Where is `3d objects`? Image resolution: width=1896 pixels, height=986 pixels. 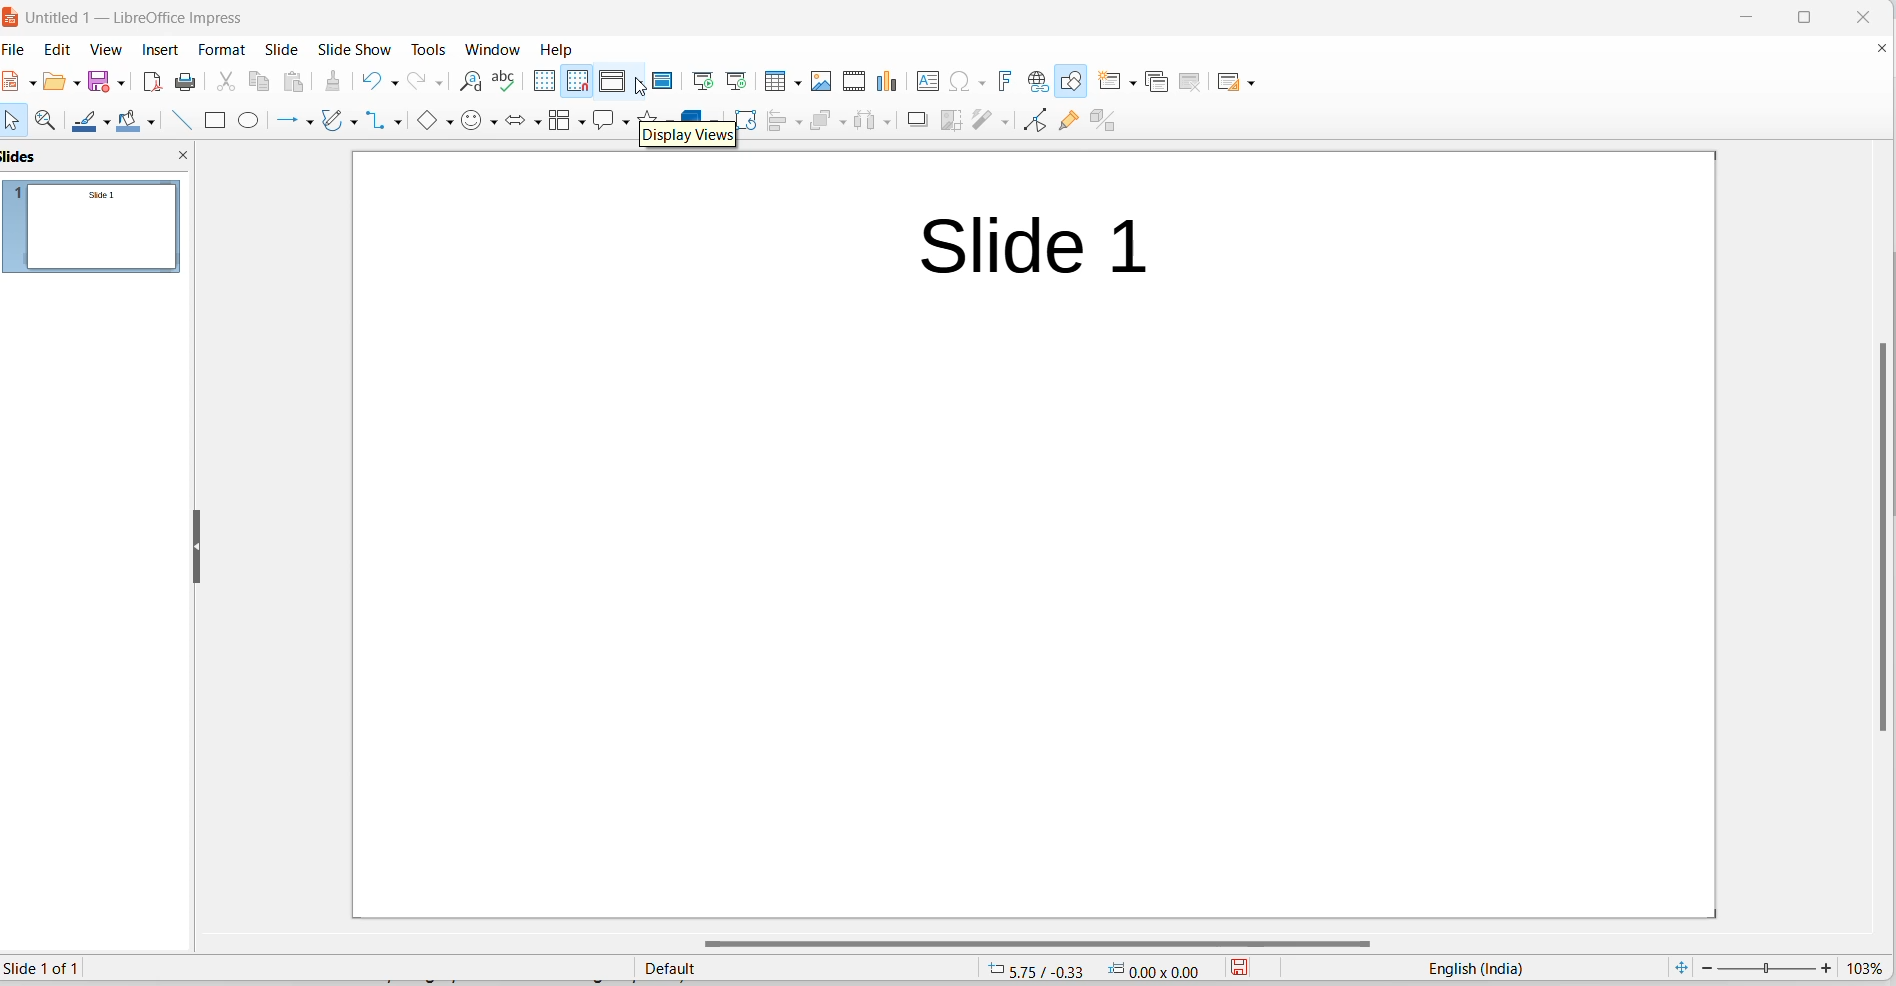
3d objects is located at coordinates (703, 112).